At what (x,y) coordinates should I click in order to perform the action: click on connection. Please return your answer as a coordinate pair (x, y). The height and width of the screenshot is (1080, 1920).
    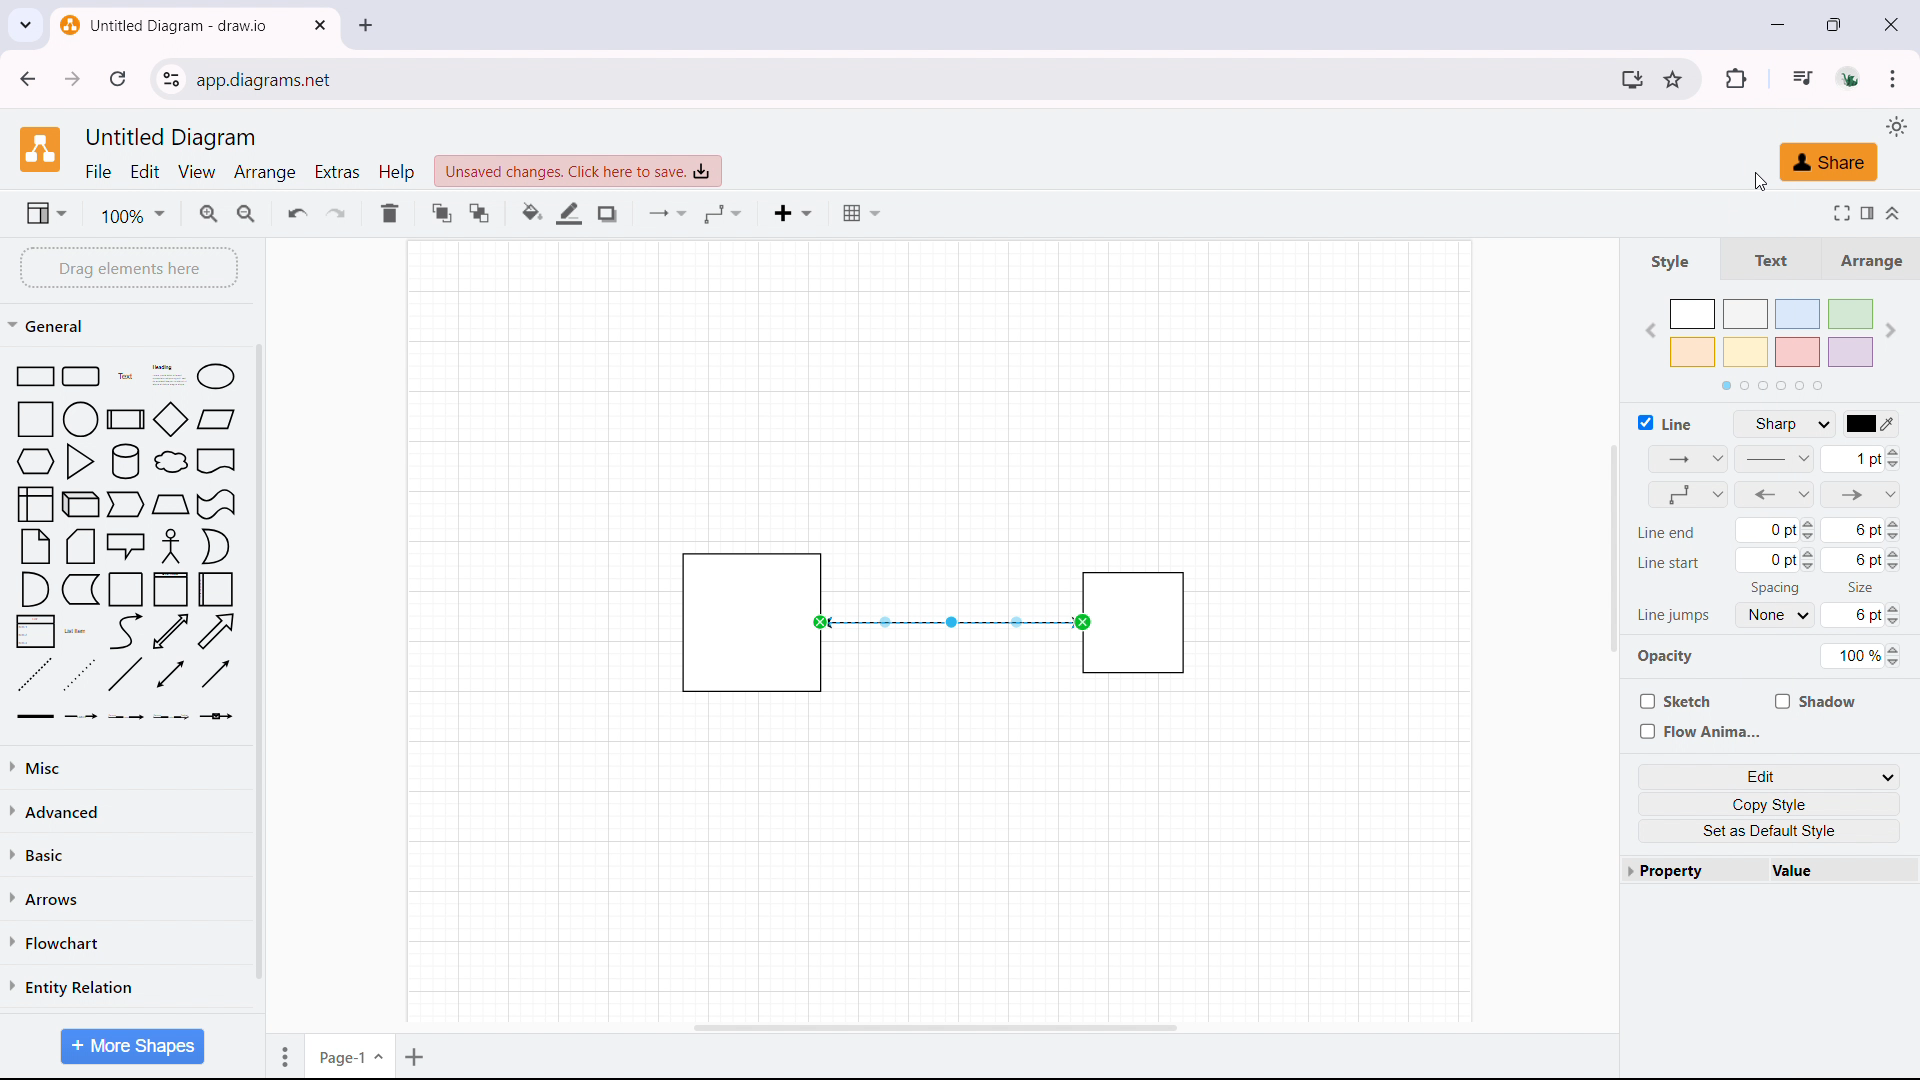
    Looking at the image, I should click on (1690, 459).